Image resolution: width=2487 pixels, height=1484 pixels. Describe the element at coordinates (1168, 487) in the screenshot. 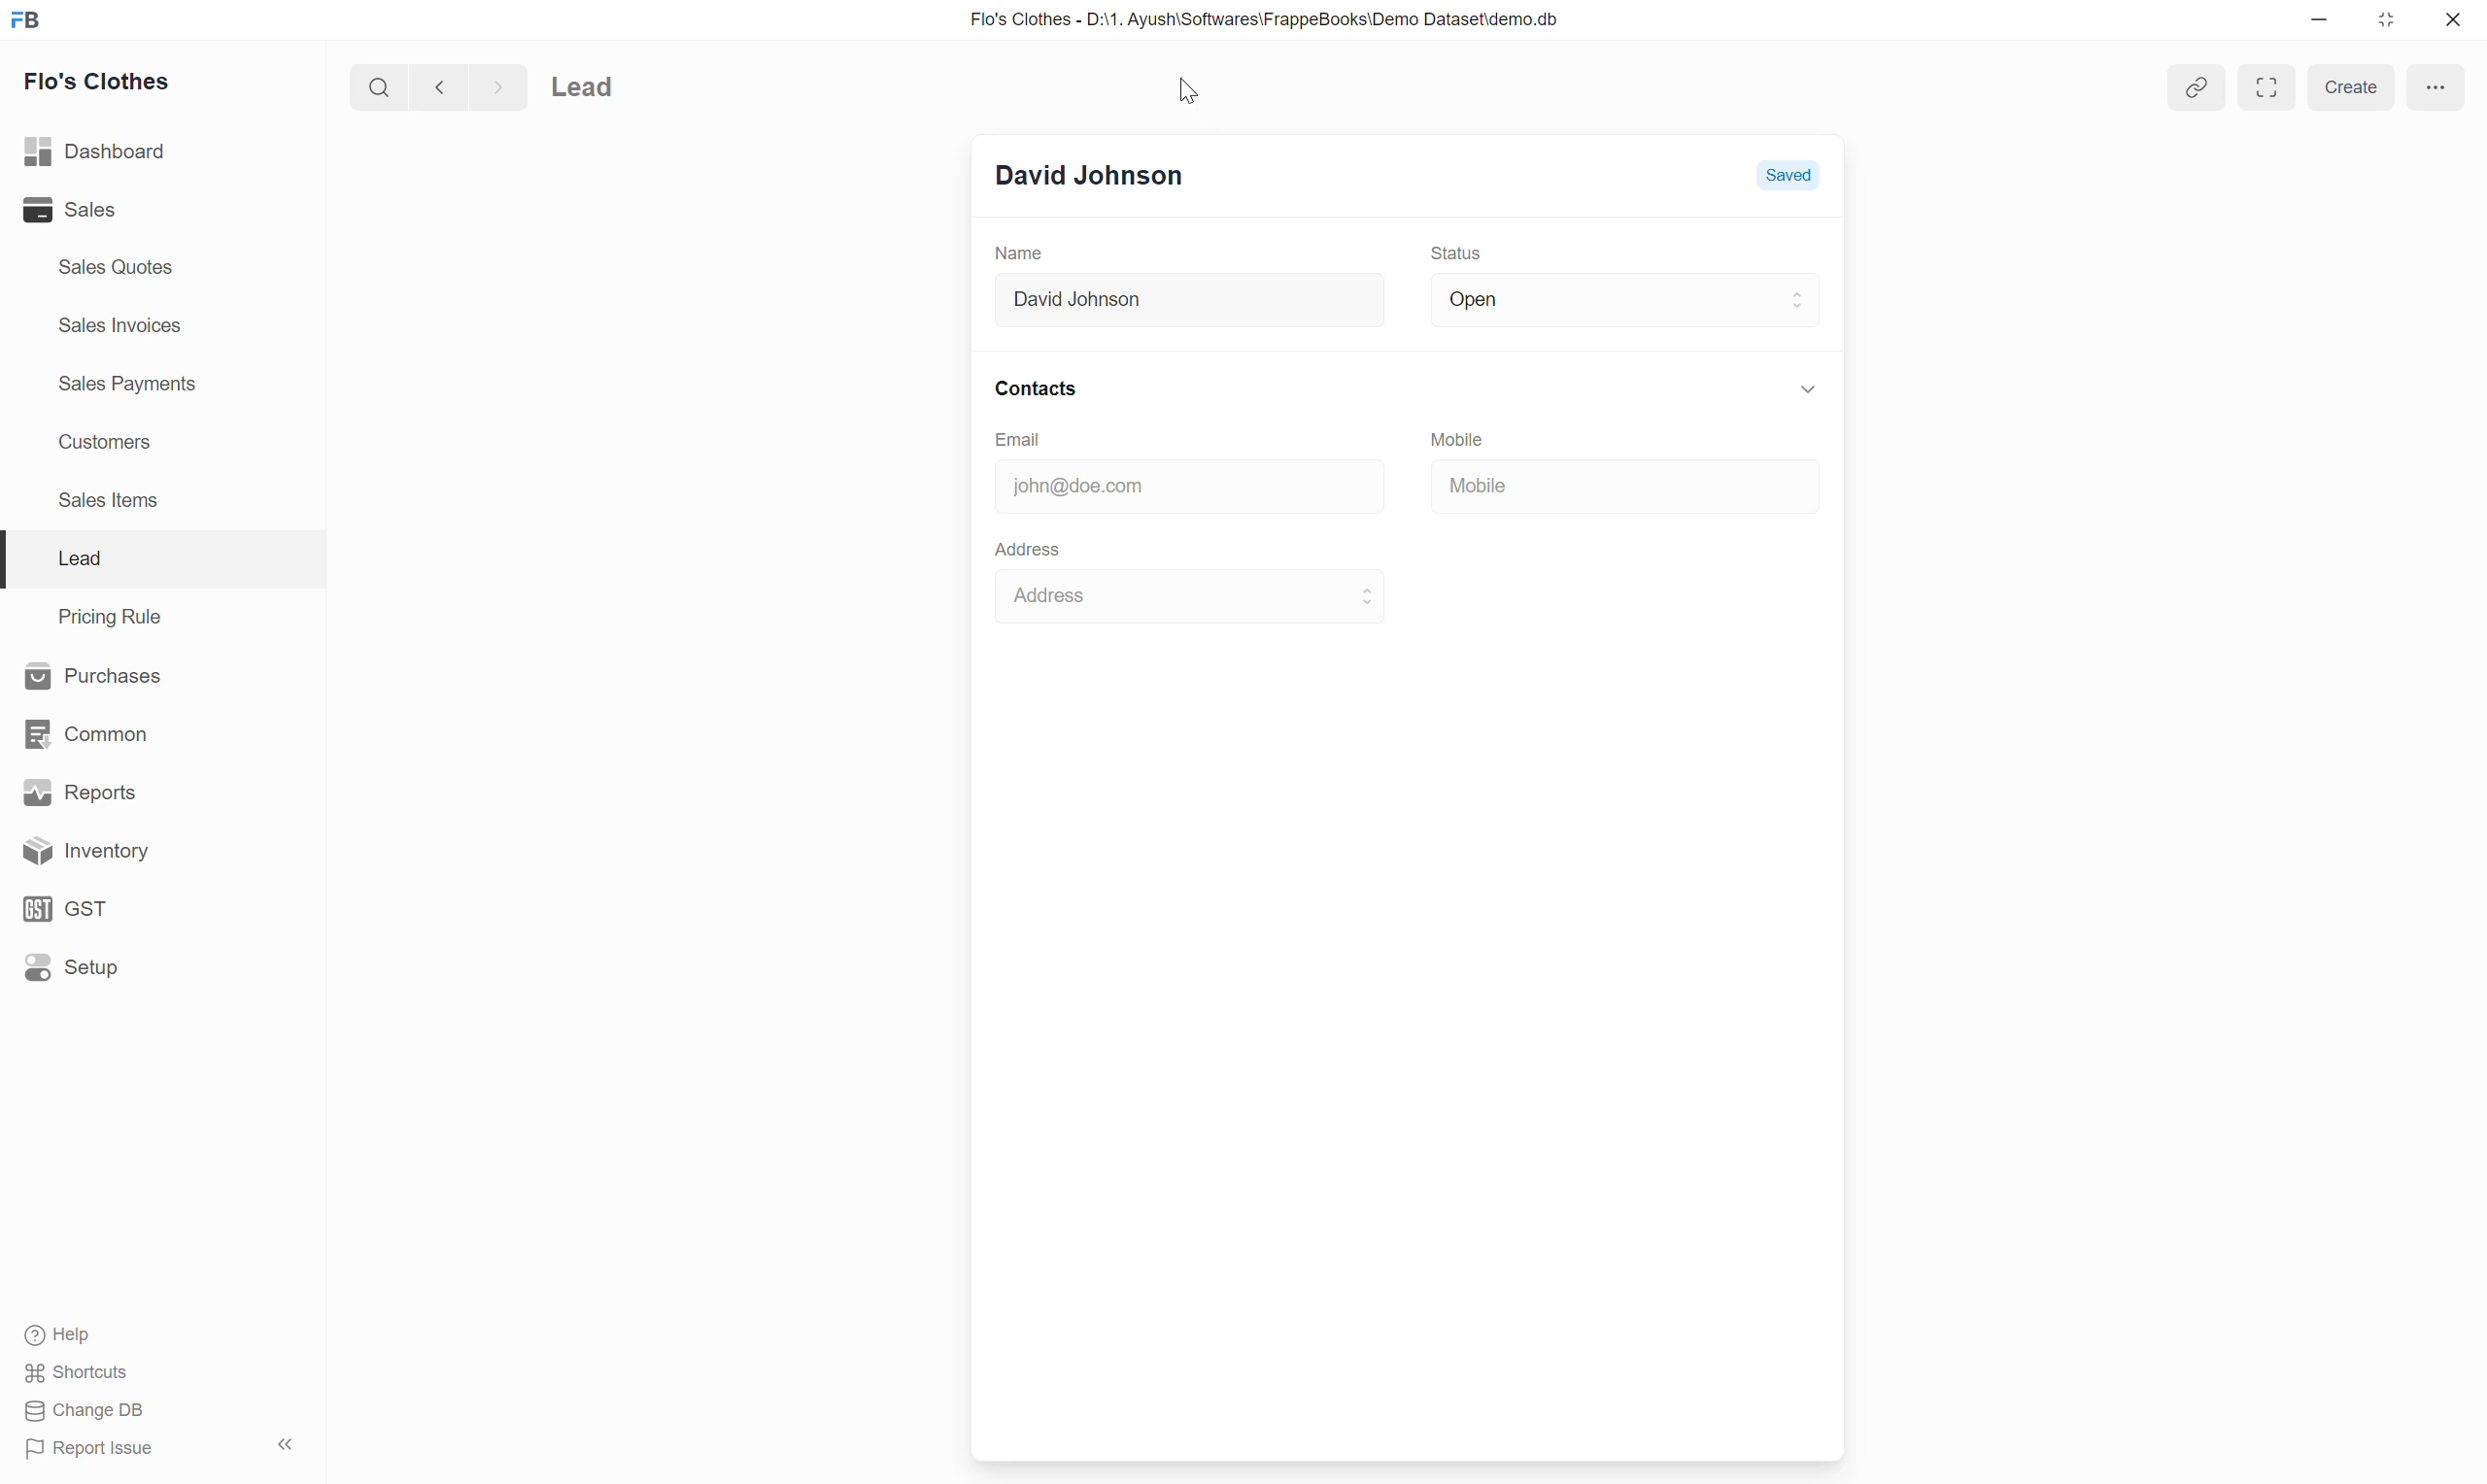

I see `john@doe.com` at that location.